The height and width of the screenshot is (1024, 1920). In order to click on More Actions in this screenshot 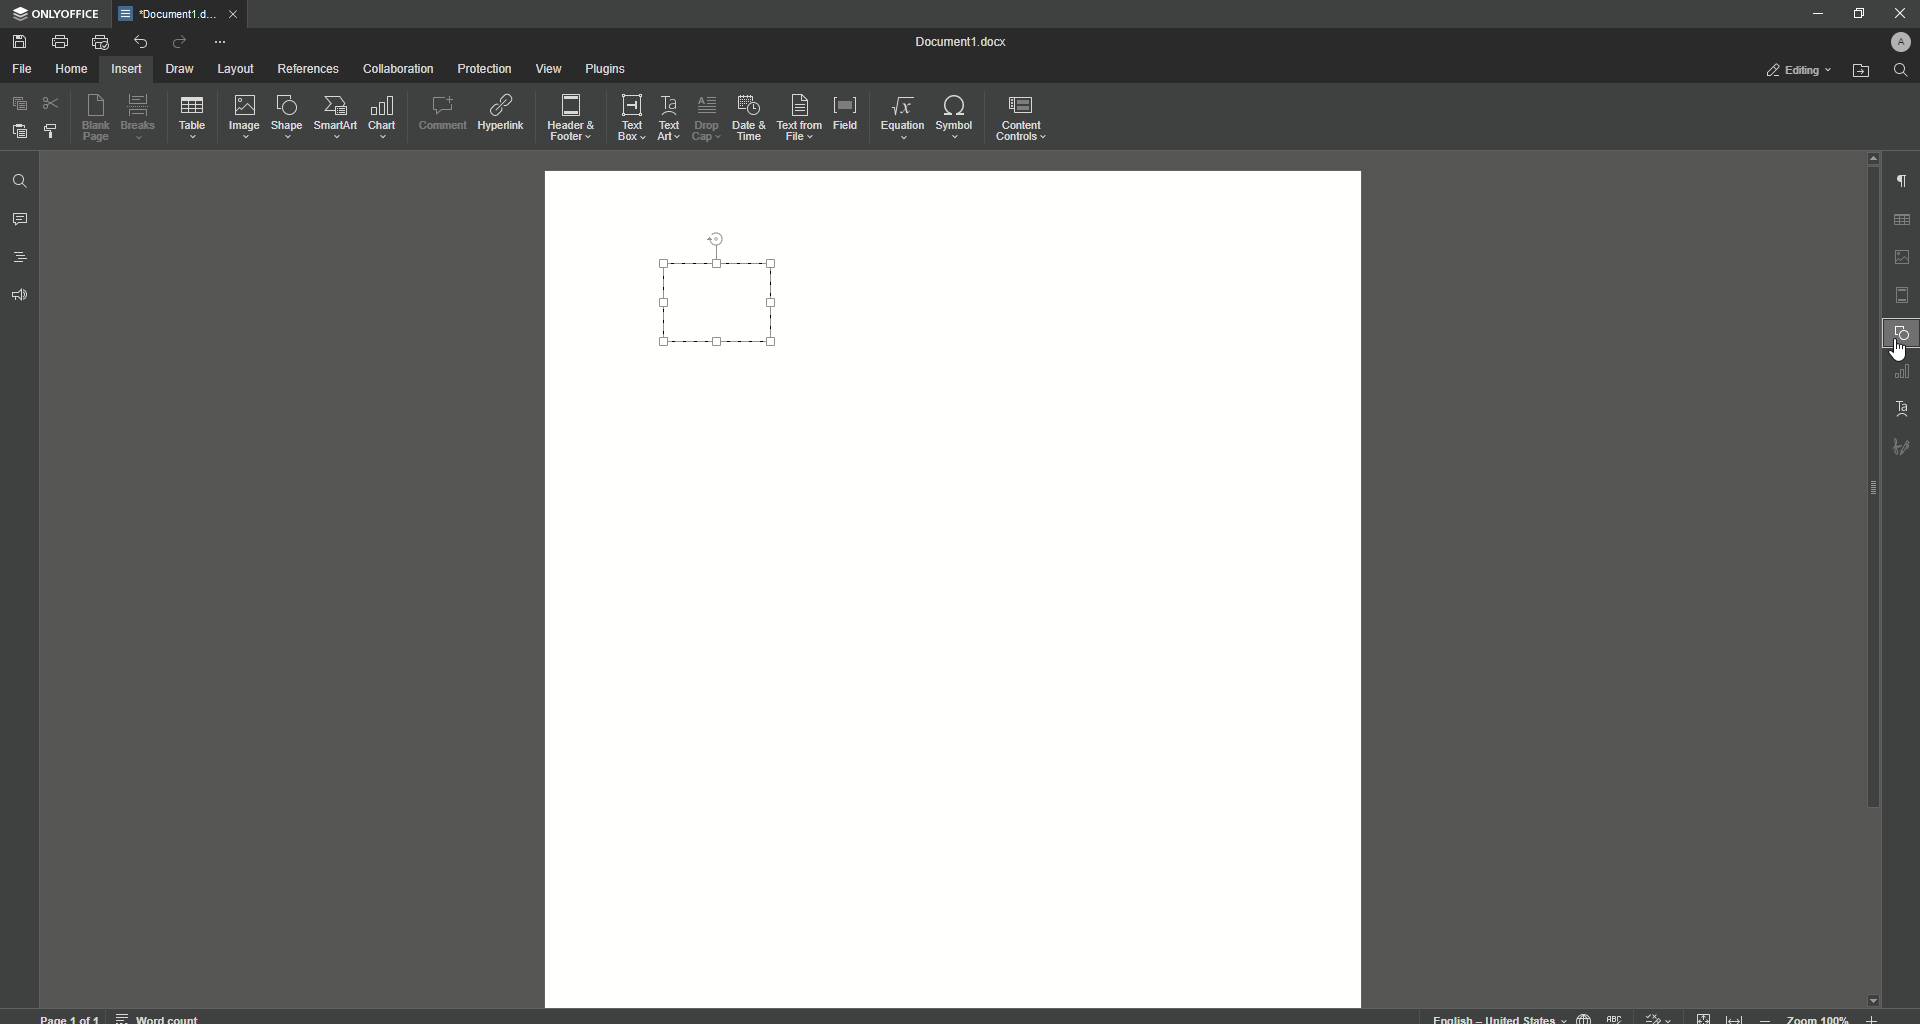, I will do `click(219, 44)`.